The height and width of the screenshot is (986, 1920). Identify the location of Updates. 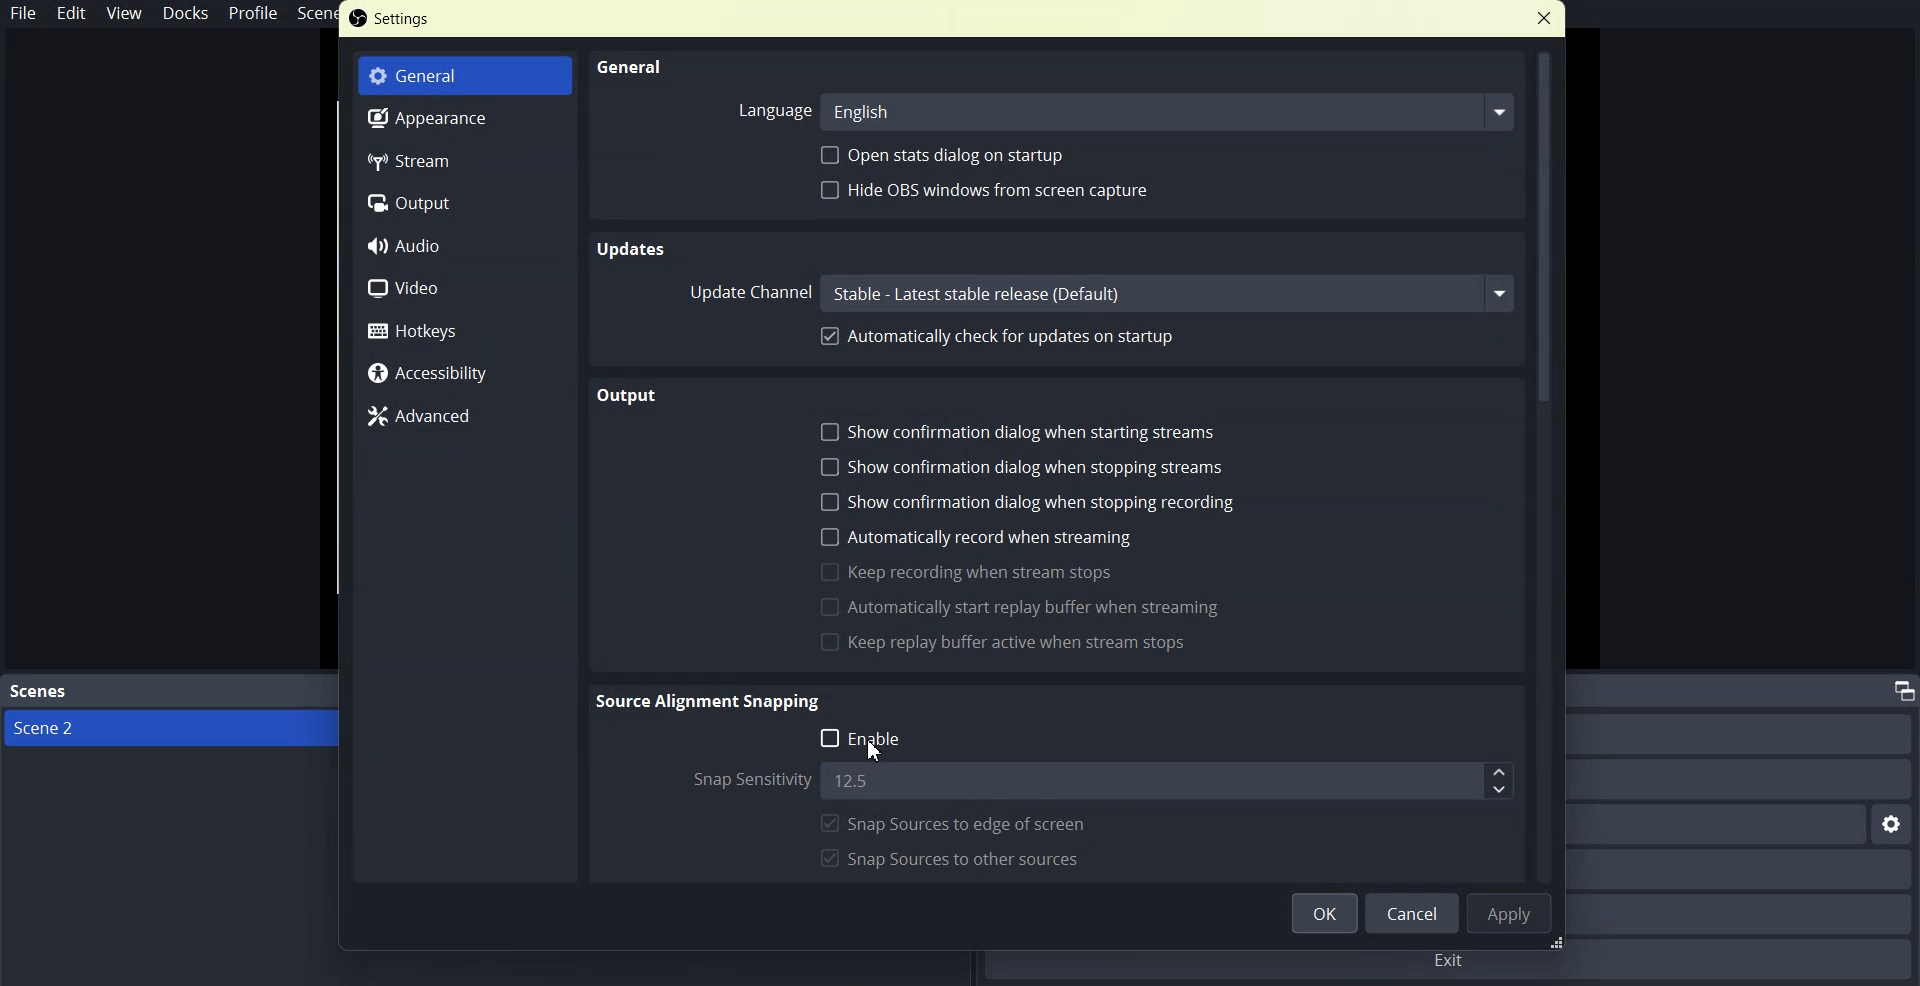
(634, 250).